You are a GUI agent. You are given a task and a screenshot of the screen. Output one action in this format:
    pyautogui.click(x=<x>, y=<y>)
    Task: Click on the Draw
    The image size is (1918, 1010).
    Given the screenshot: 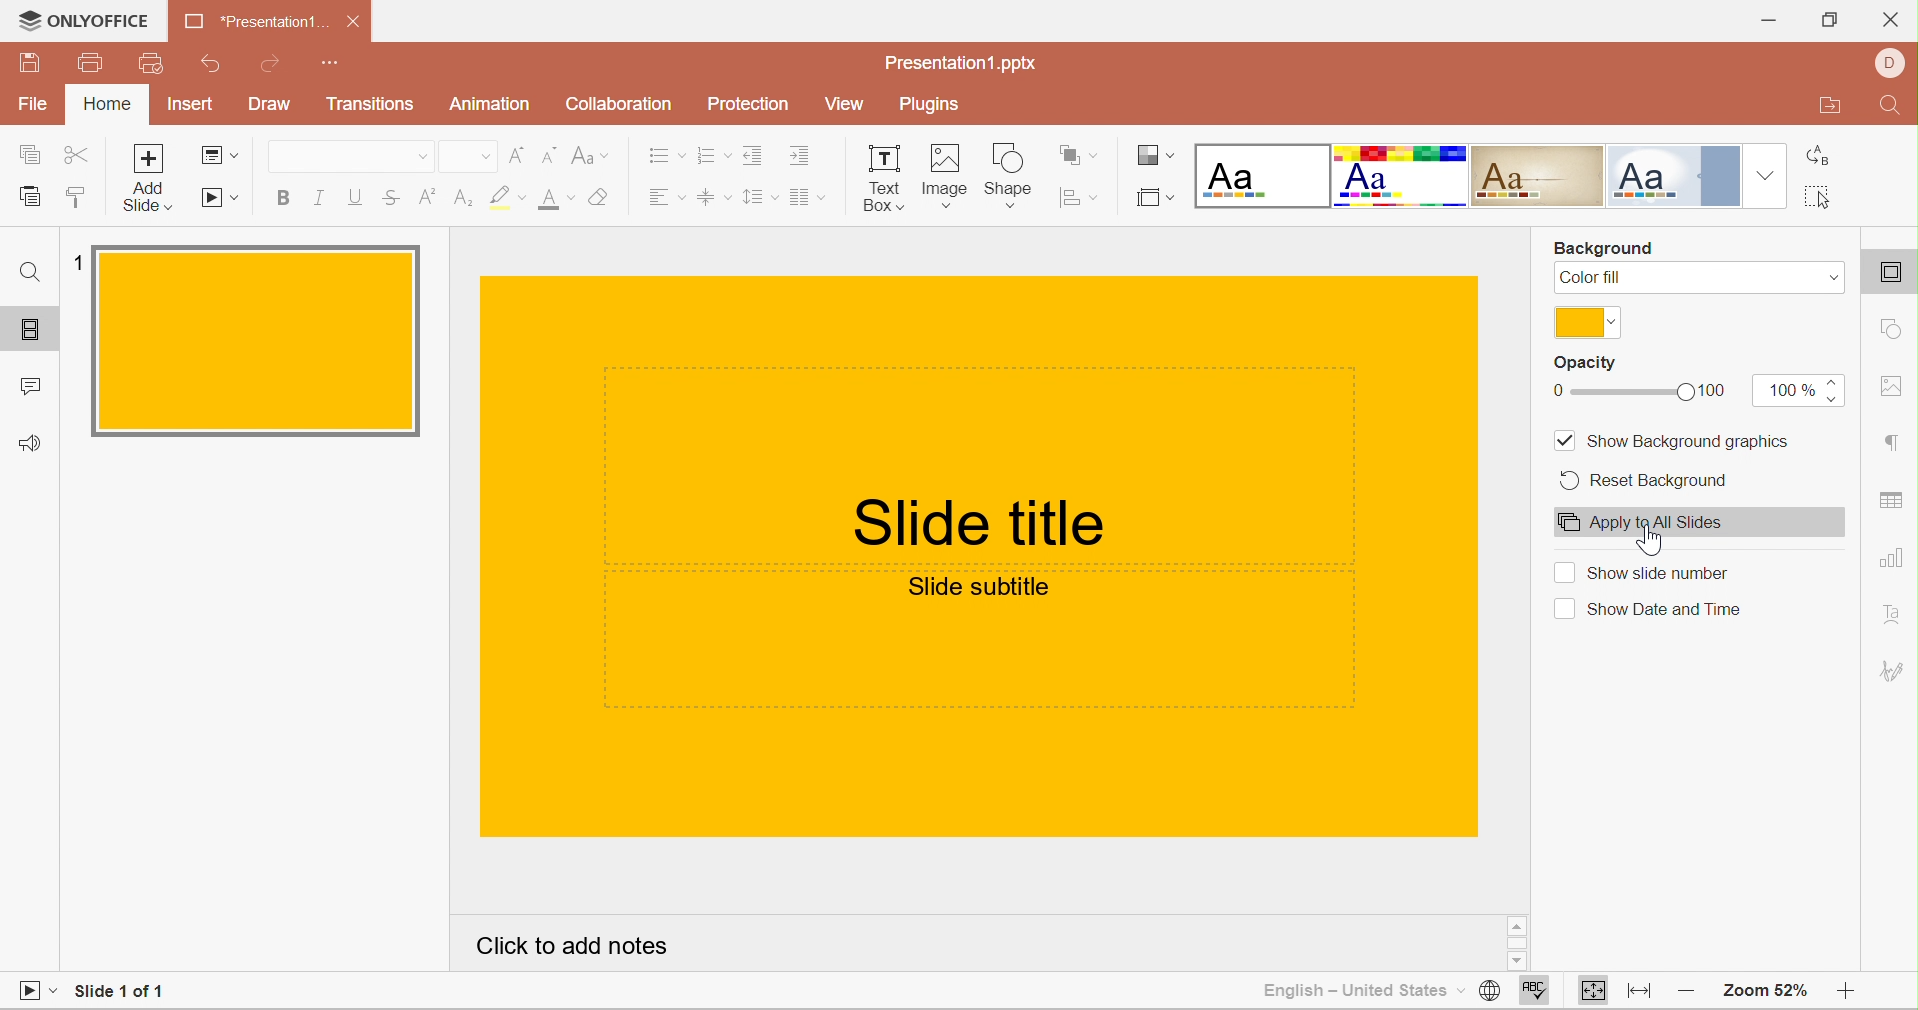 What is the action you would take?
    pyautogui.click(x=273, y=105)
    